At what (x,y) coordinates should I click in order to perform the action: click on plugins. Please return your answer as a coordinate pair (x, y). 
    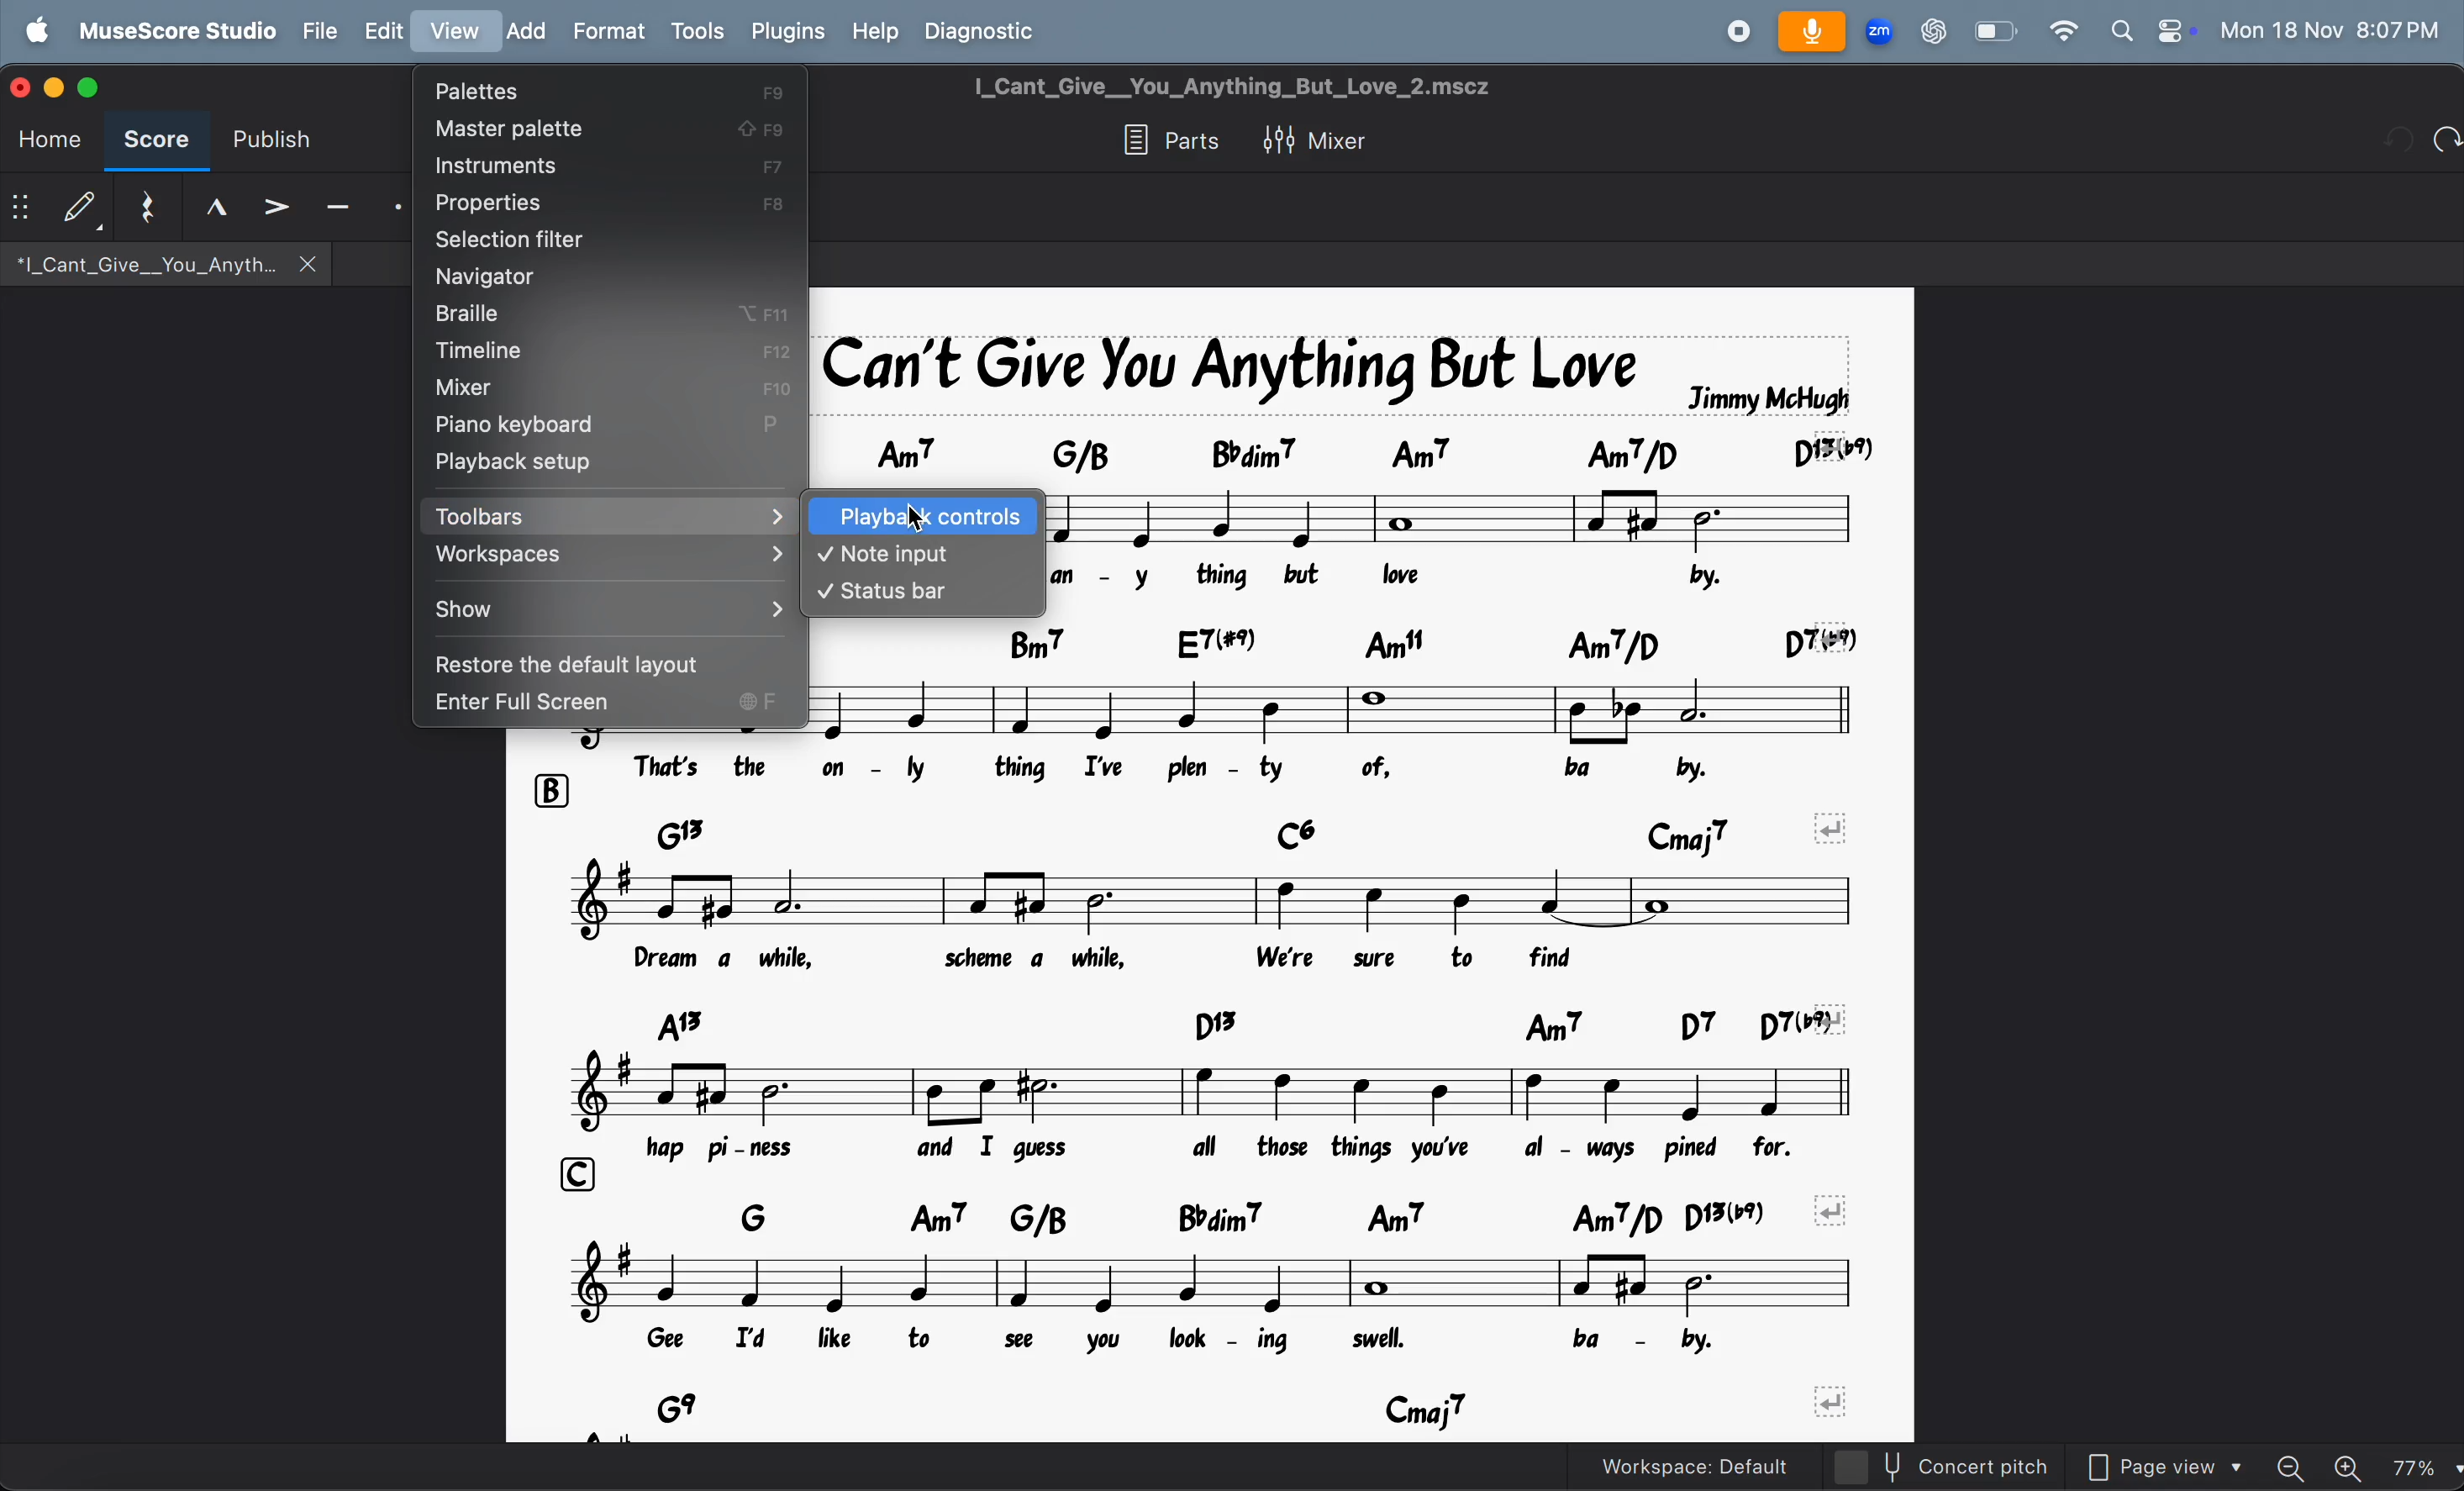
    Looking at the image, I should click on (786, 33).